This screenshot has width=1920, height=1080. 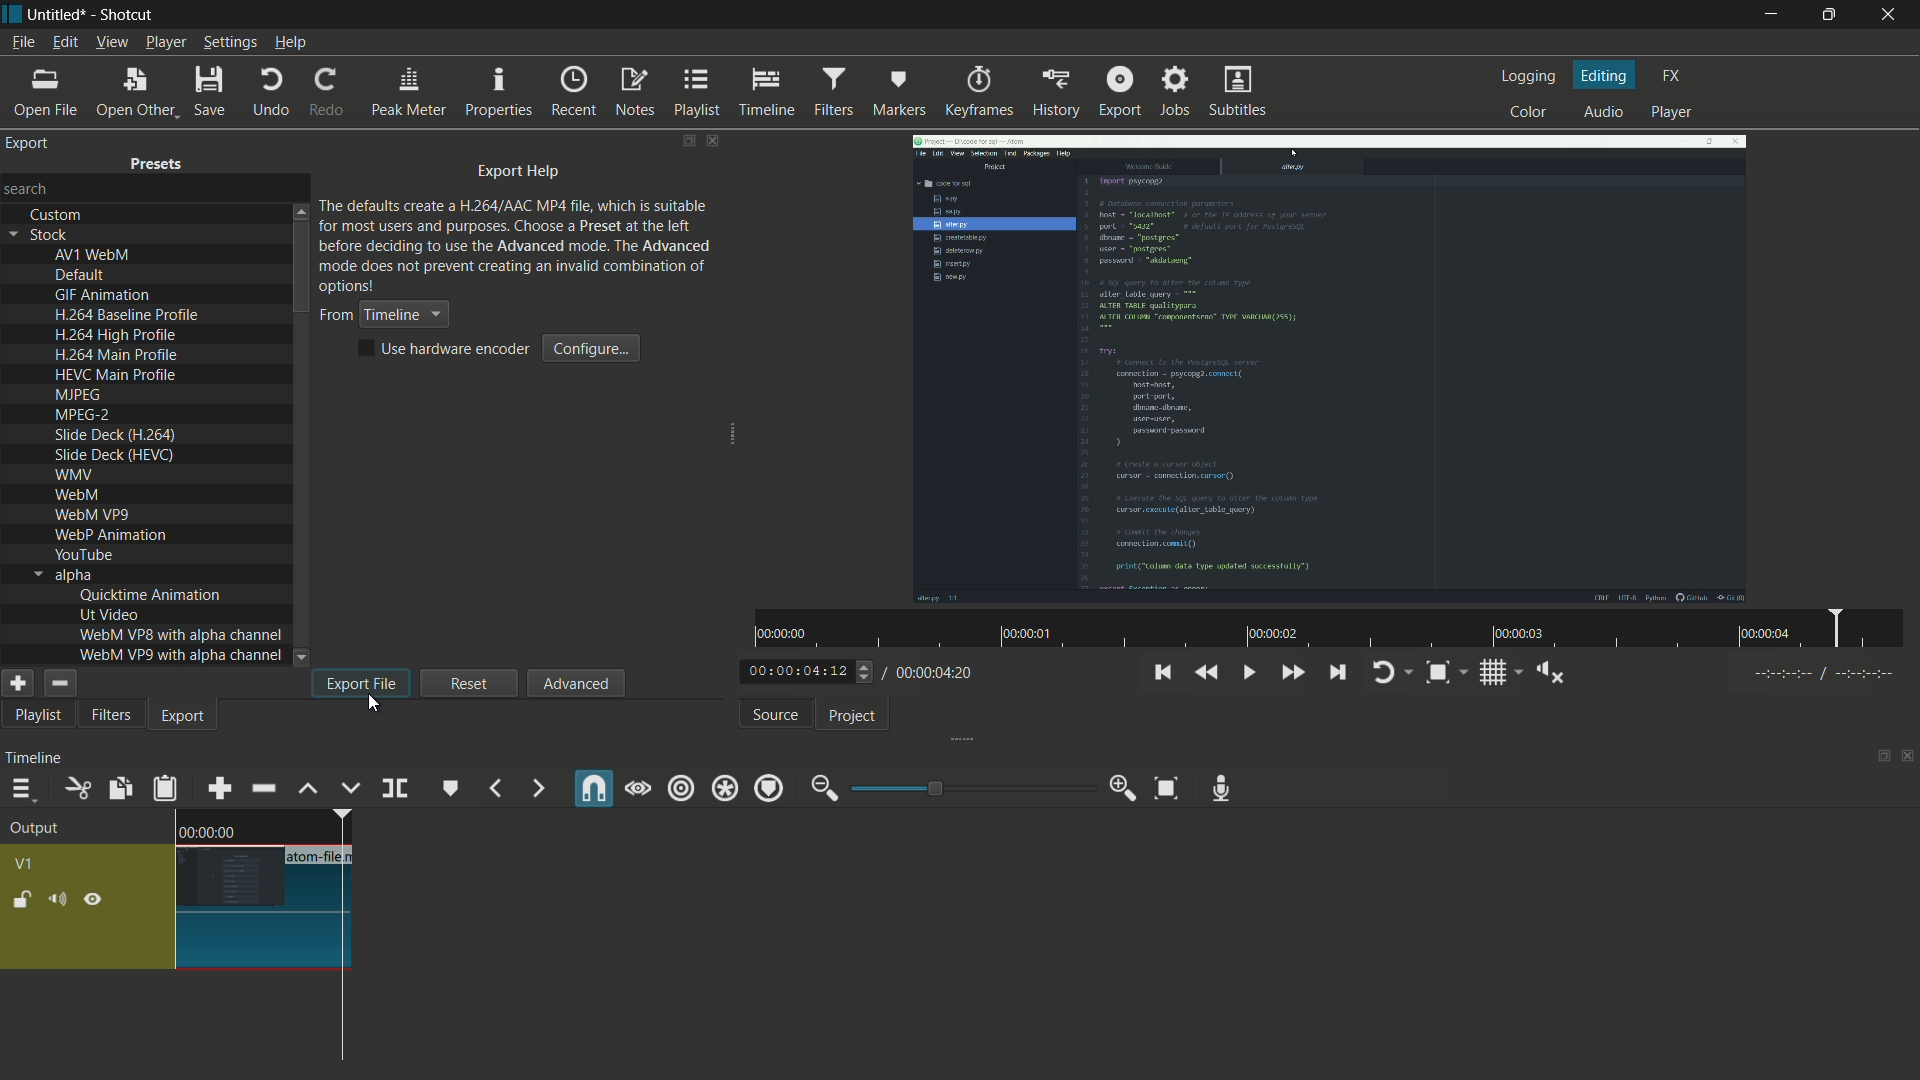 I want to click on ripple delete, so click(x=262, y=788).